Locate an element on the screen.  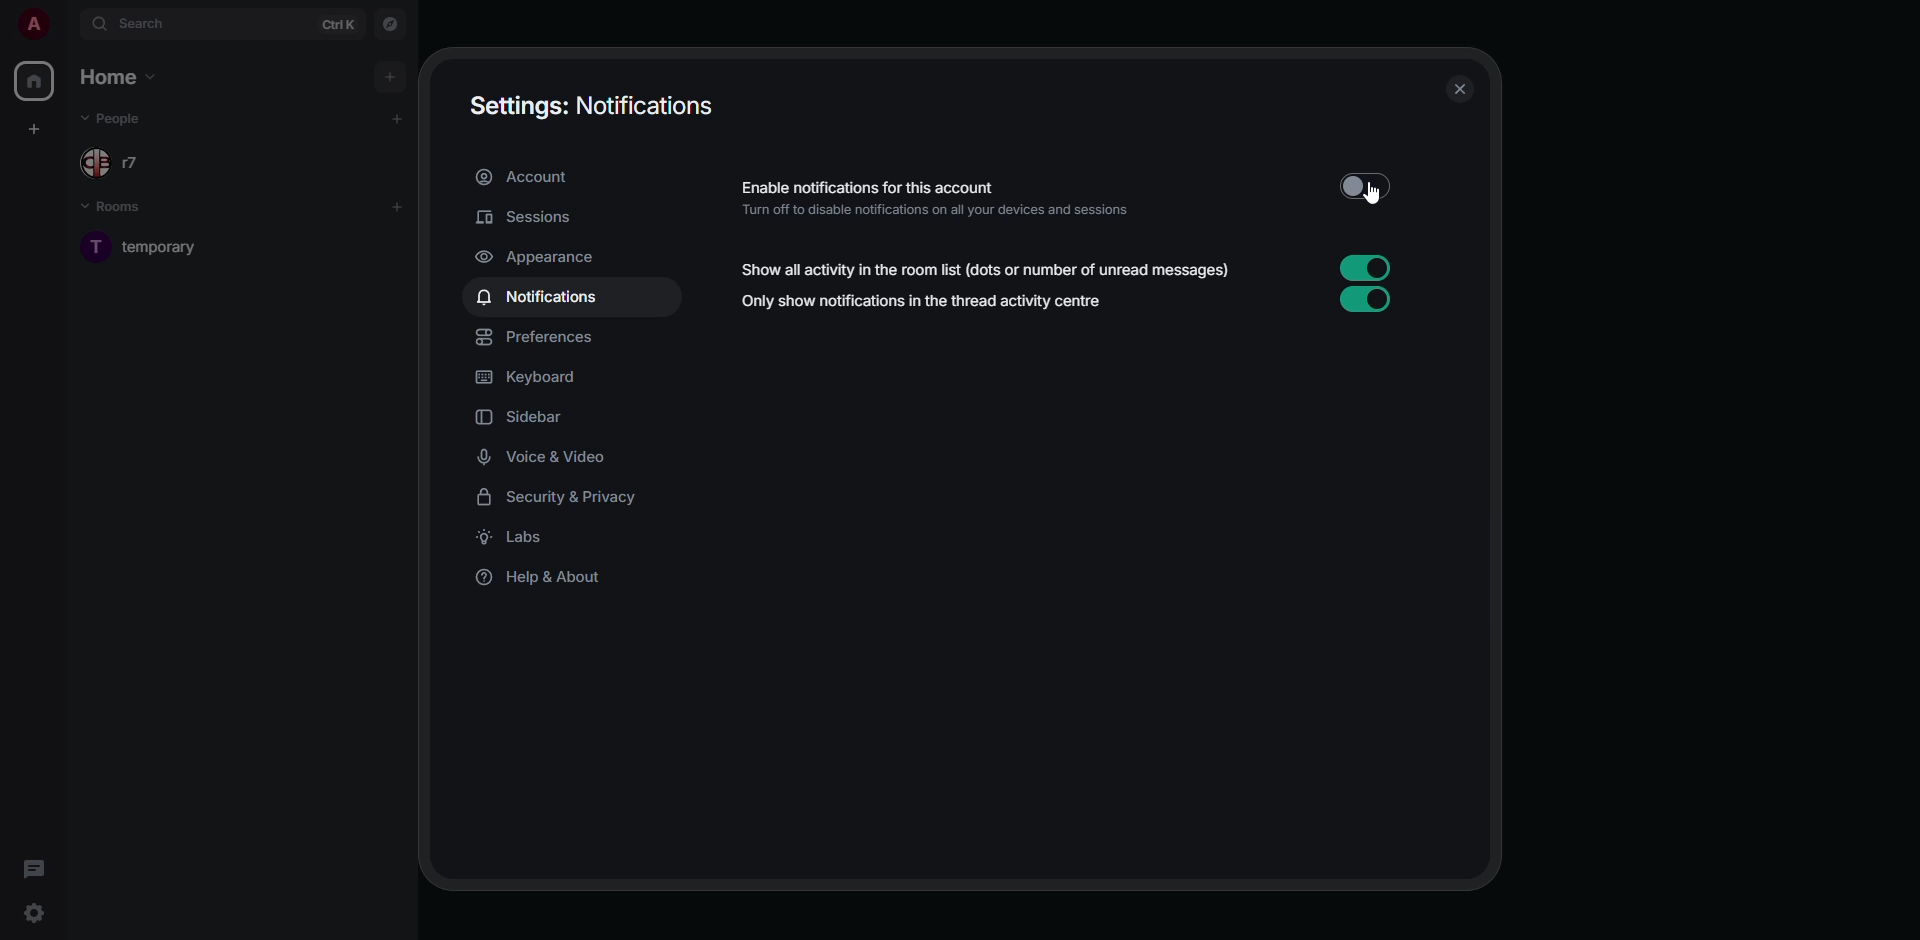
ctrl K is located at coordinates (339, 23).